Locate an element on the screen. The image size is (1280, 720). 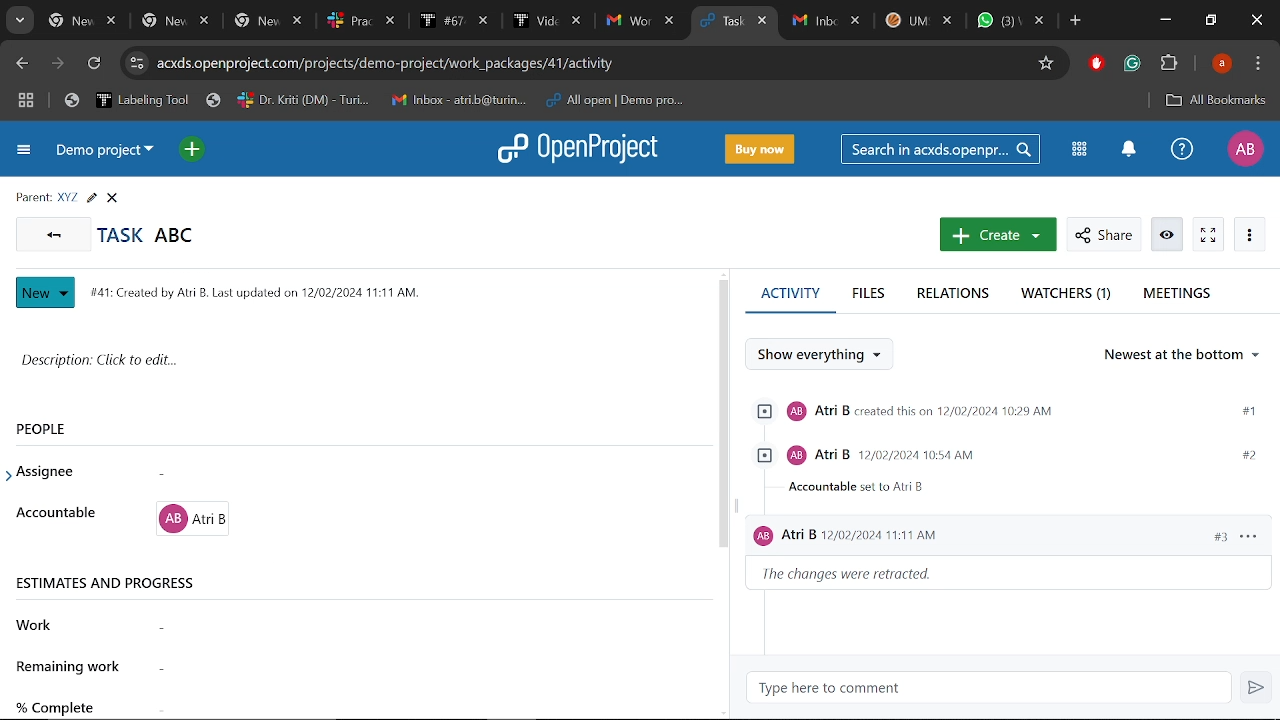
% Complete is located at coordinates (58, 705).